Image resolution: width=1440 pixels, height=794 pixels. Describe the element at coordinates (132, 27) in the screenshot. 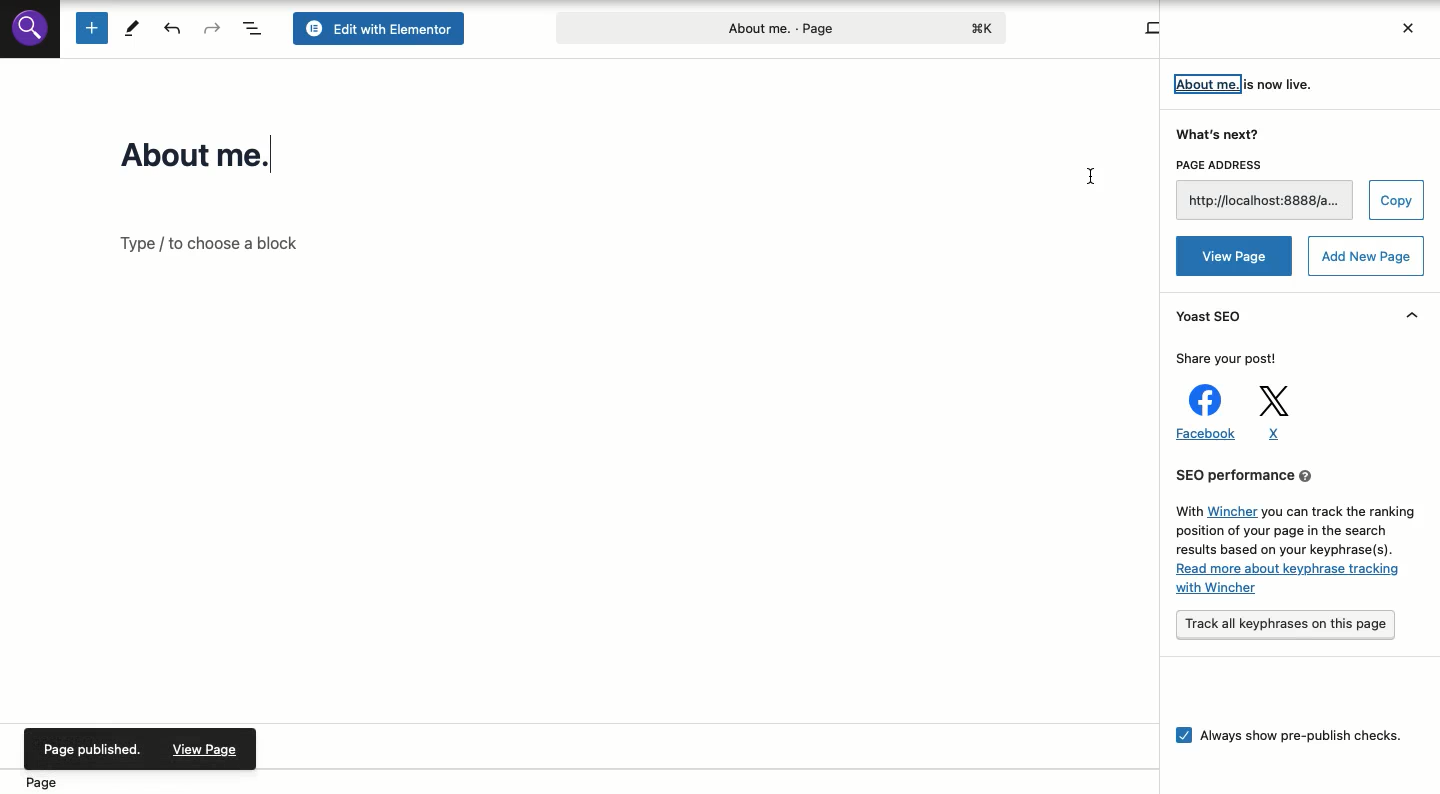

I see `Tools` at that location.